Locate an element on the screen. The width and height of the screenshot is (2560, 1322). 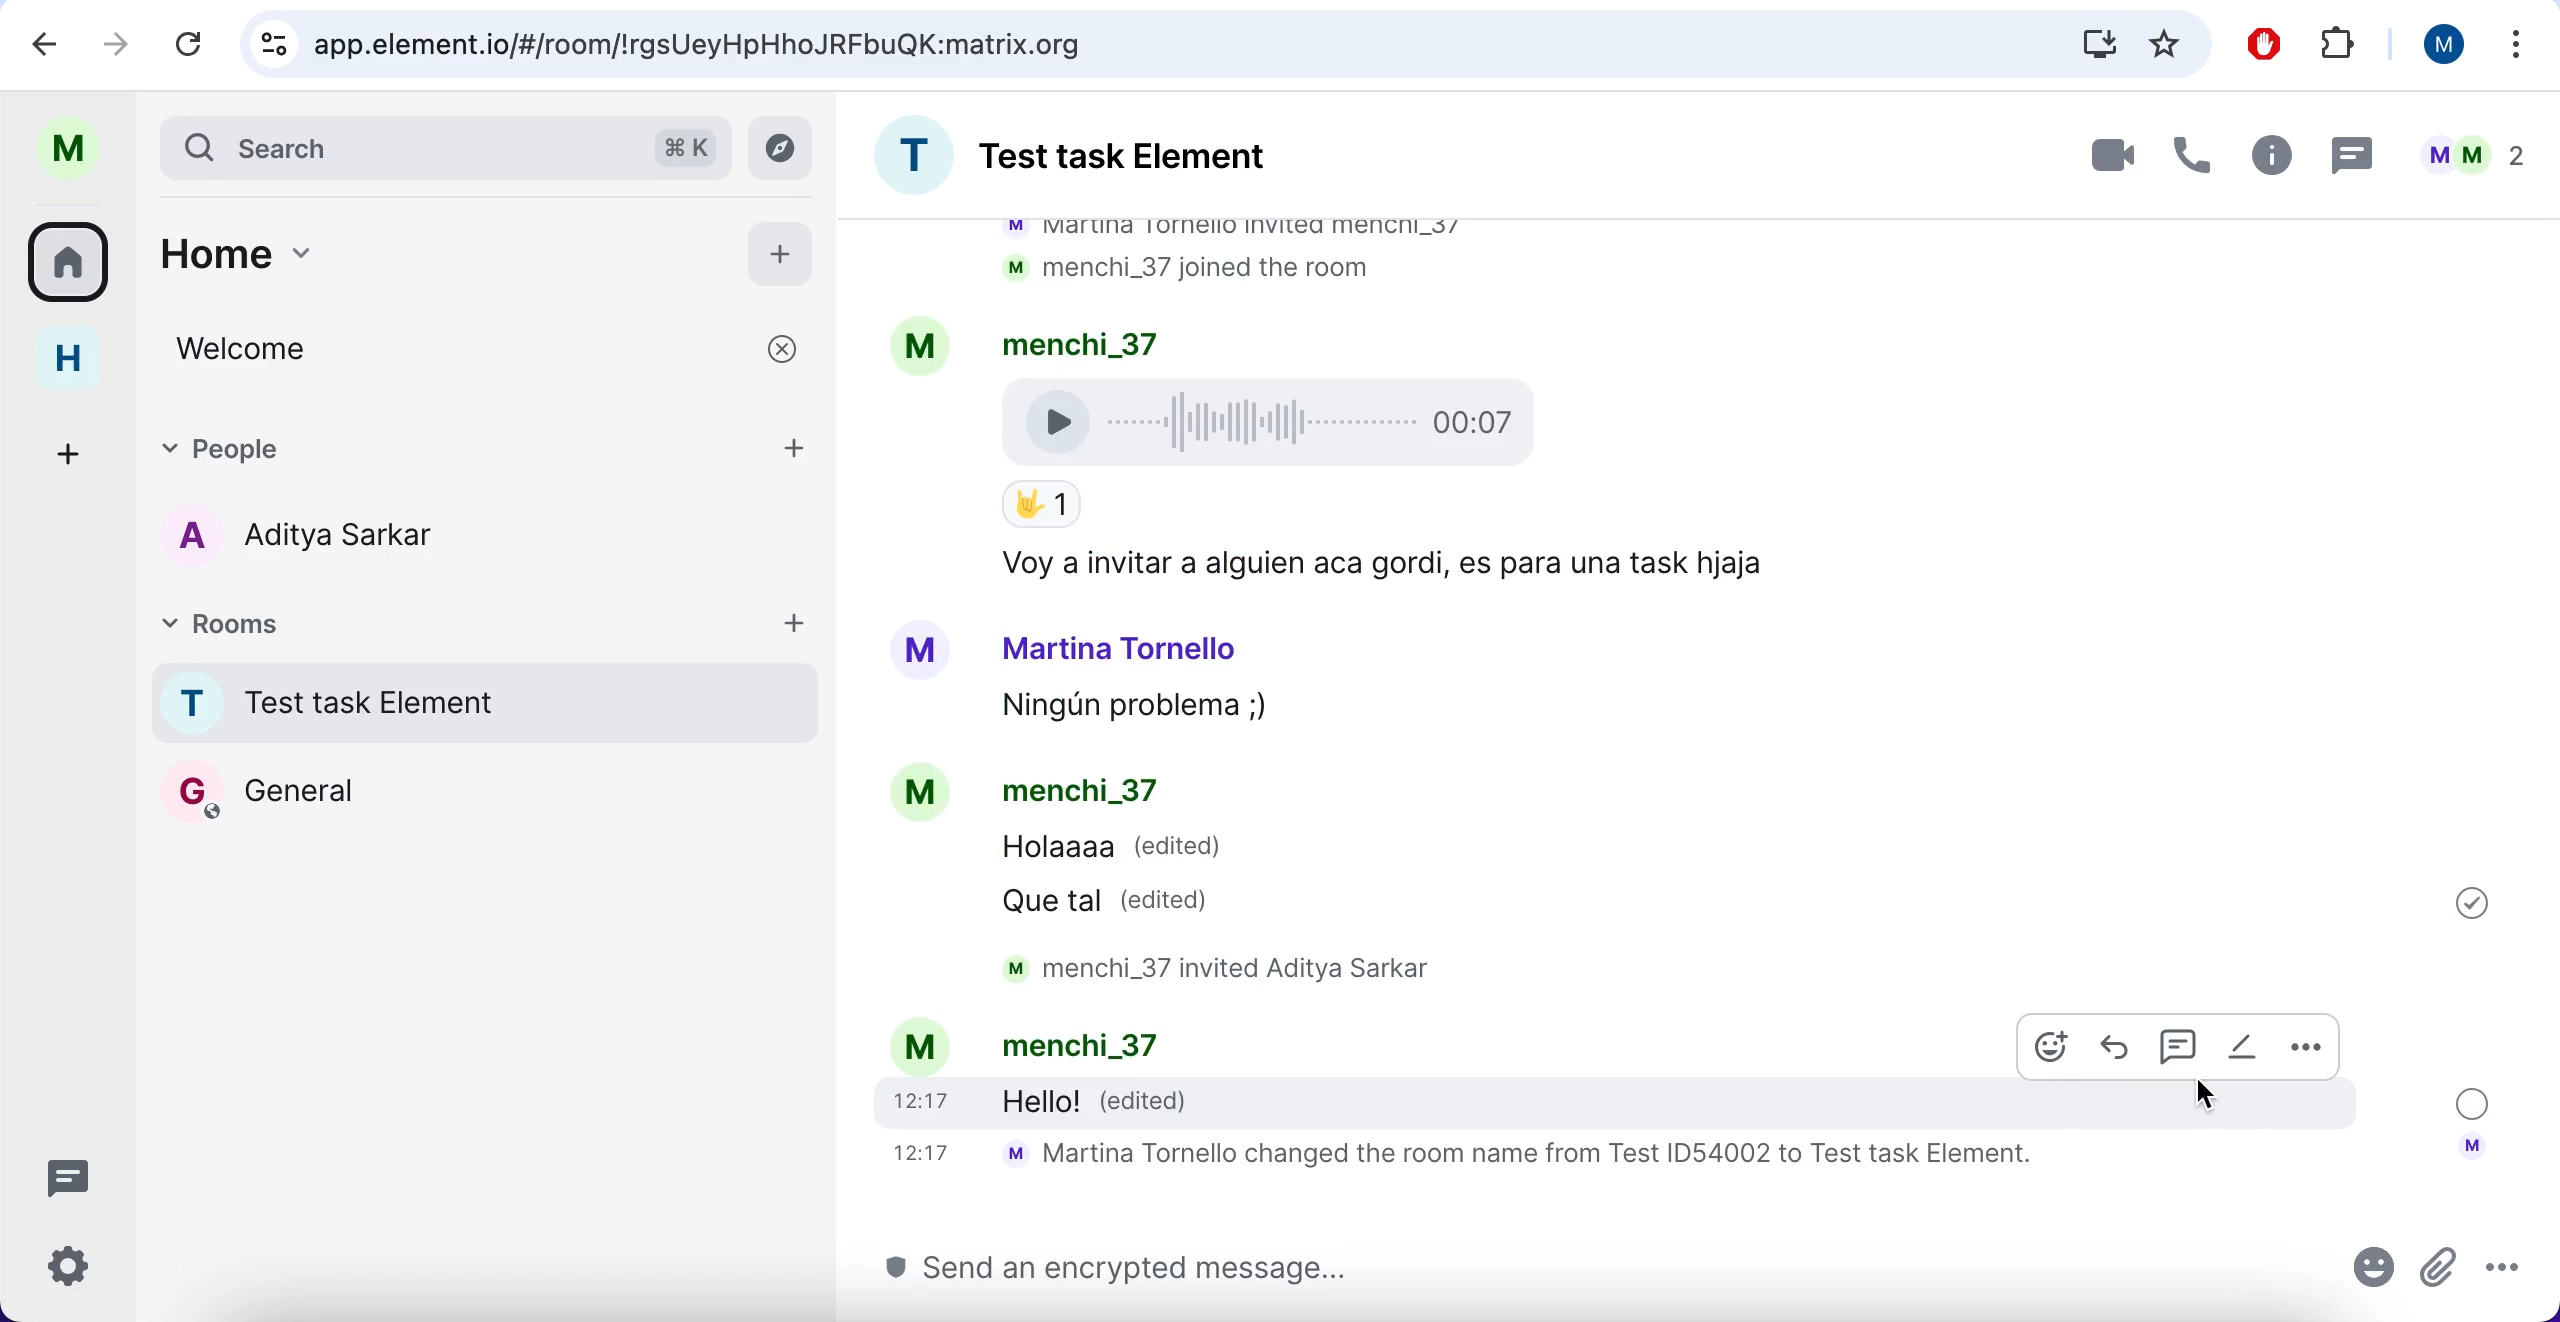
info is located at coordinates (2272, 159).